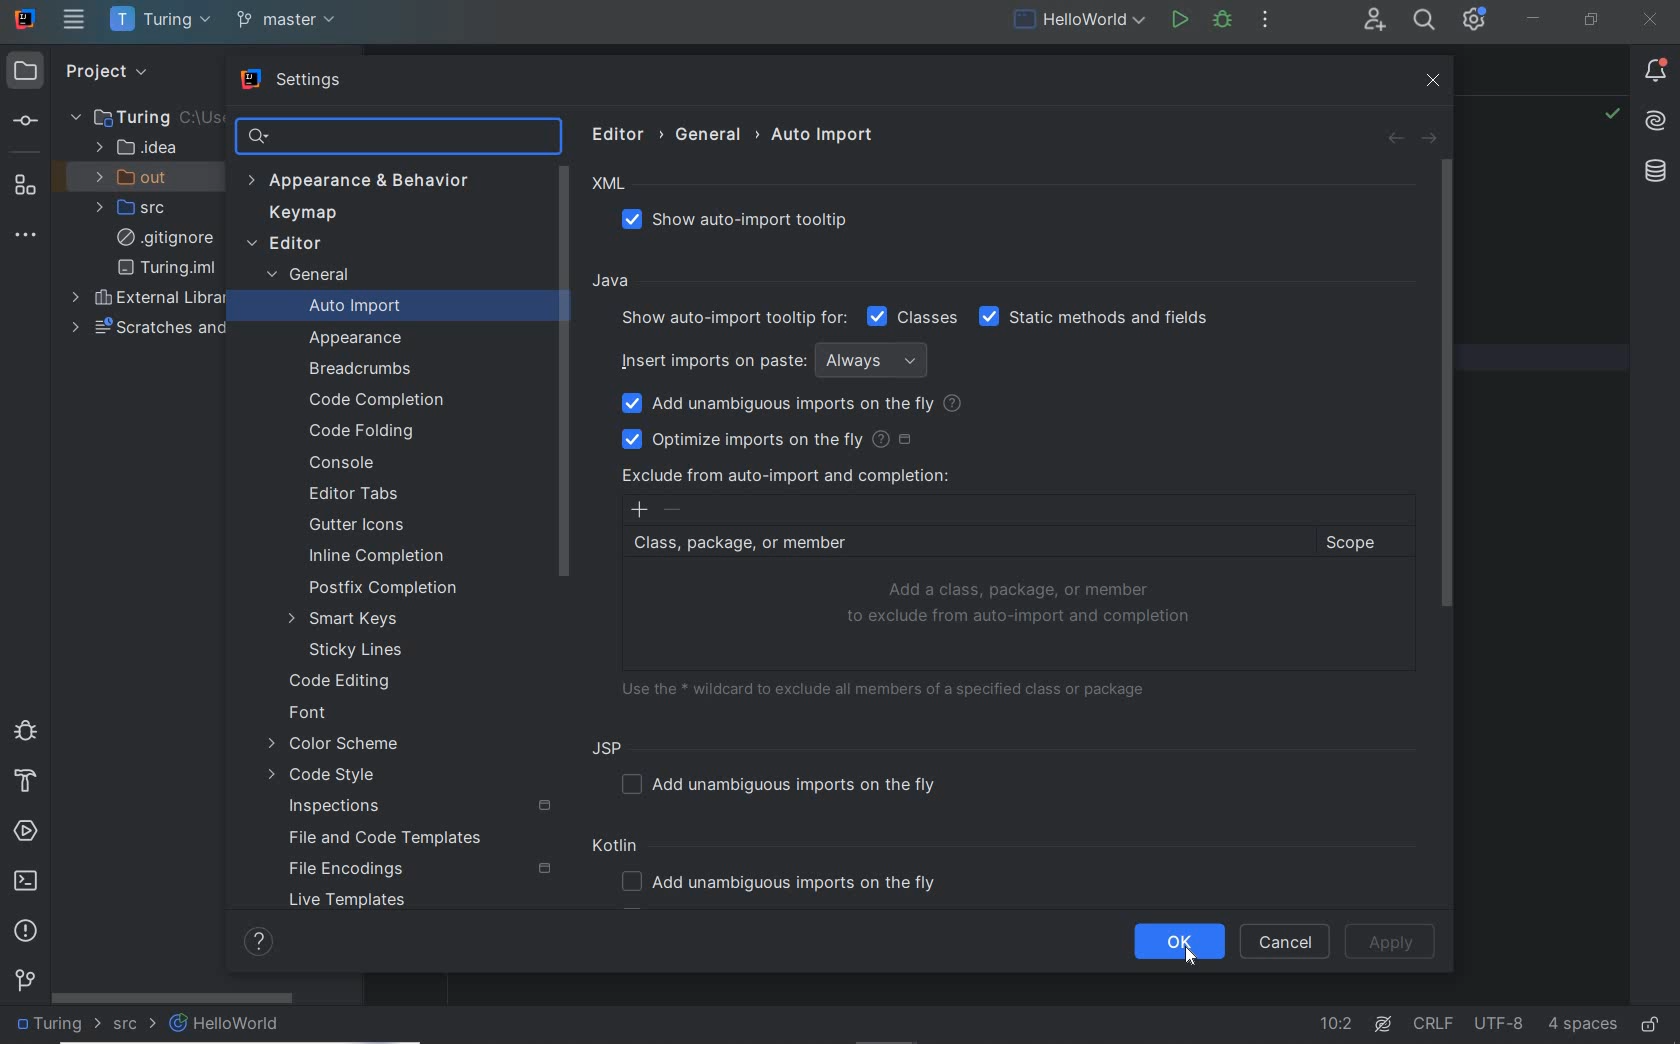  I want to click on git branch: master, so click(289, 21).